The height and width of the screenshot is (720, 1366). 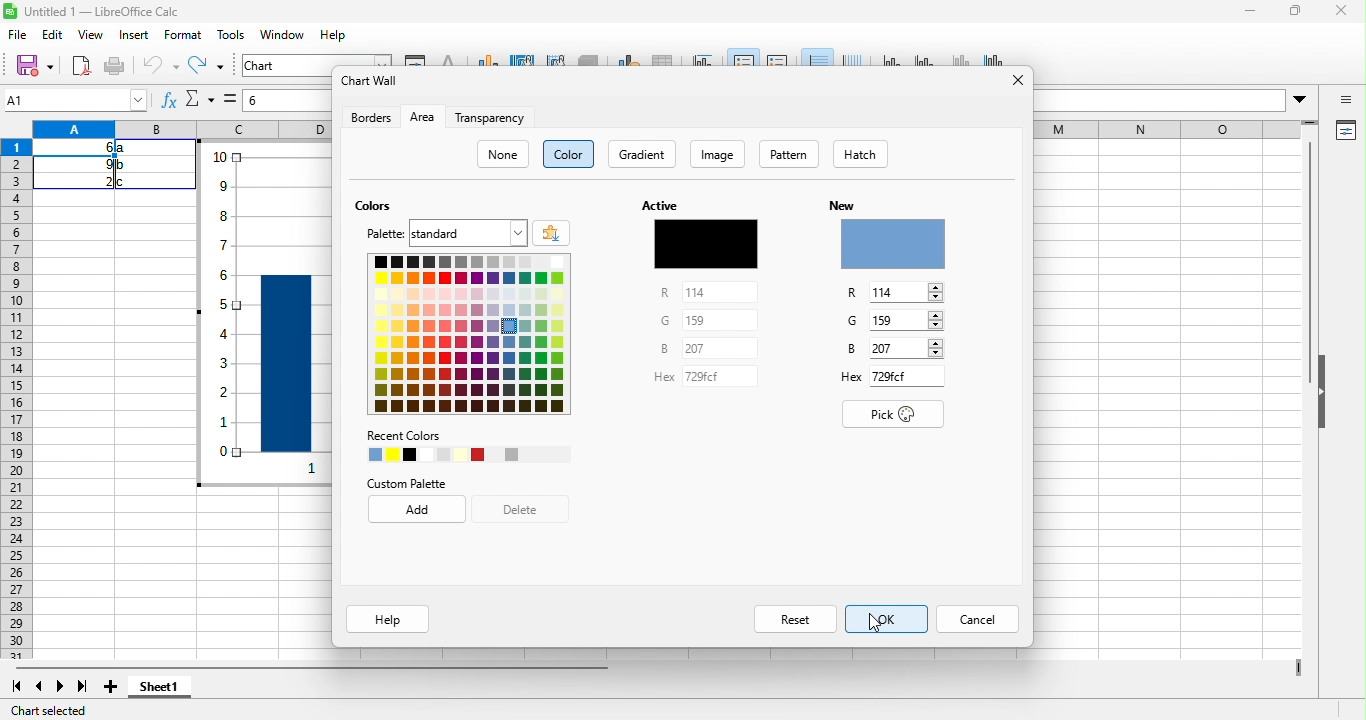 I want to click on active color, so click(x=702, y=232).